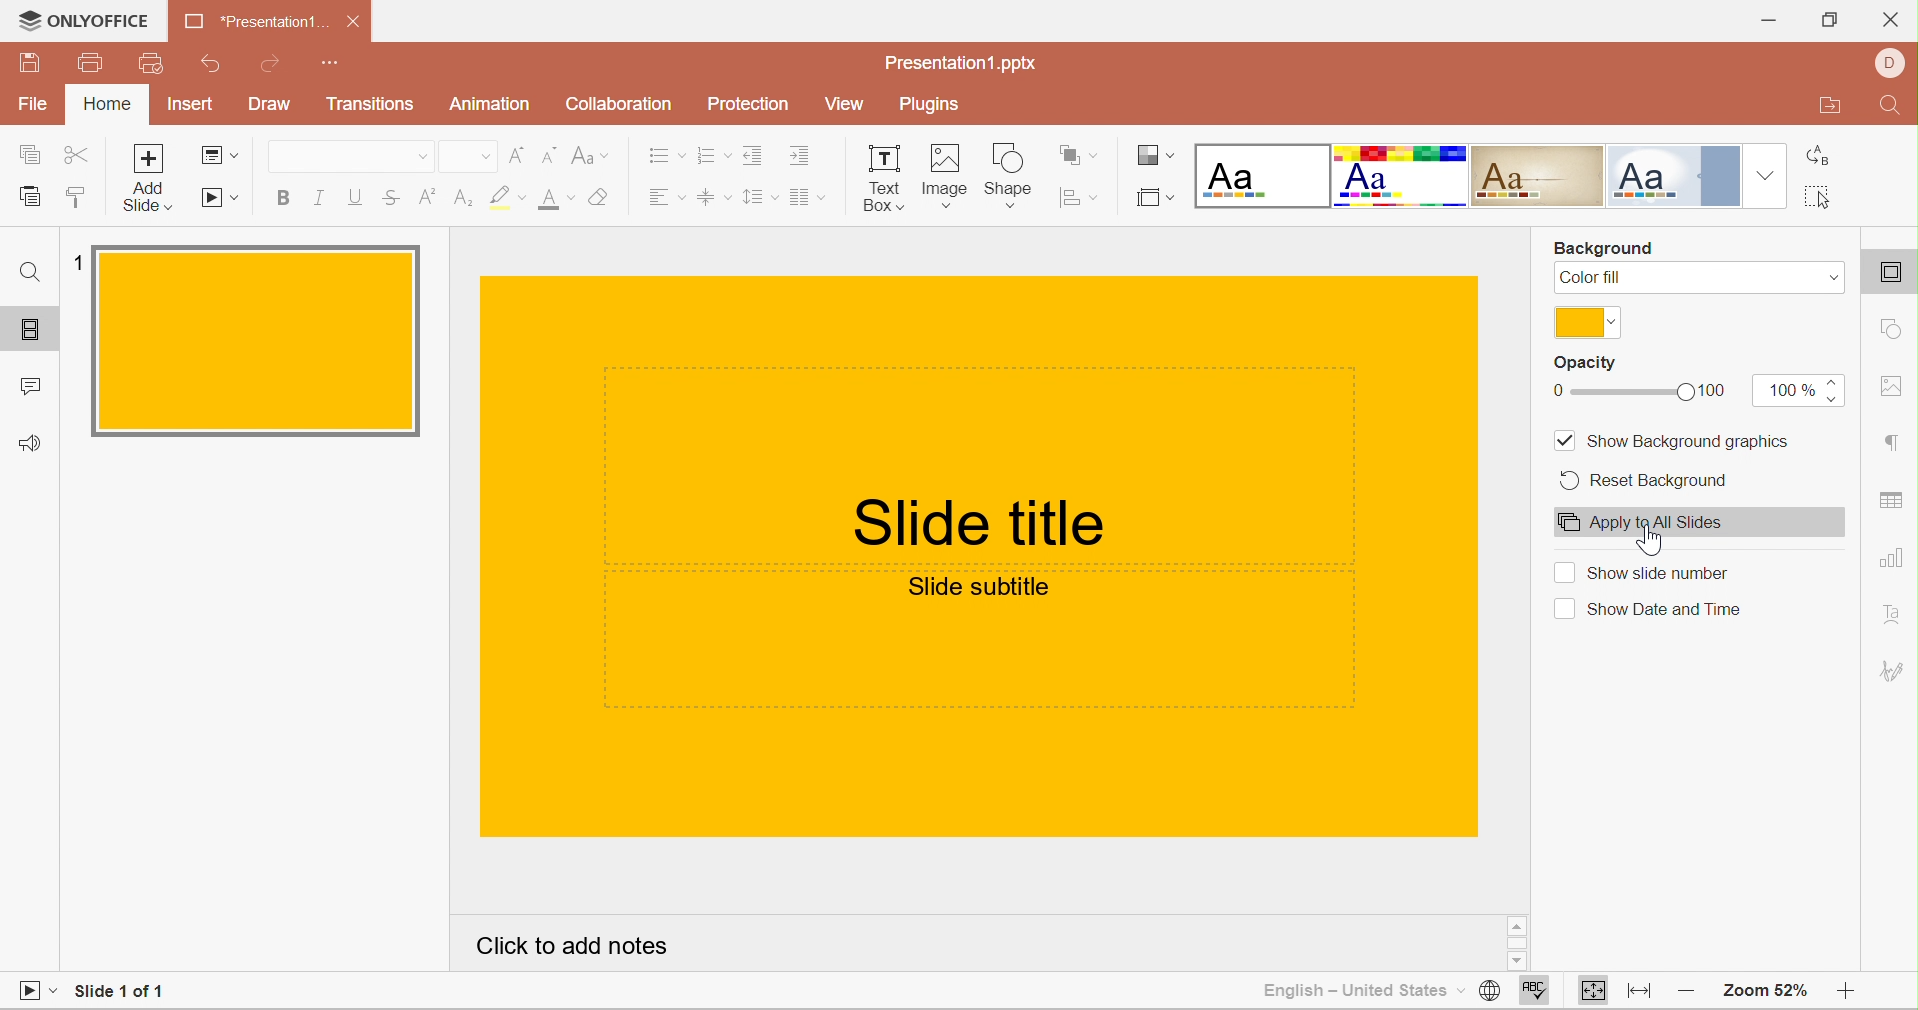 This screenshot has height=1010, width=1918. I want to click on Start Slideshow, so click(37, 989).